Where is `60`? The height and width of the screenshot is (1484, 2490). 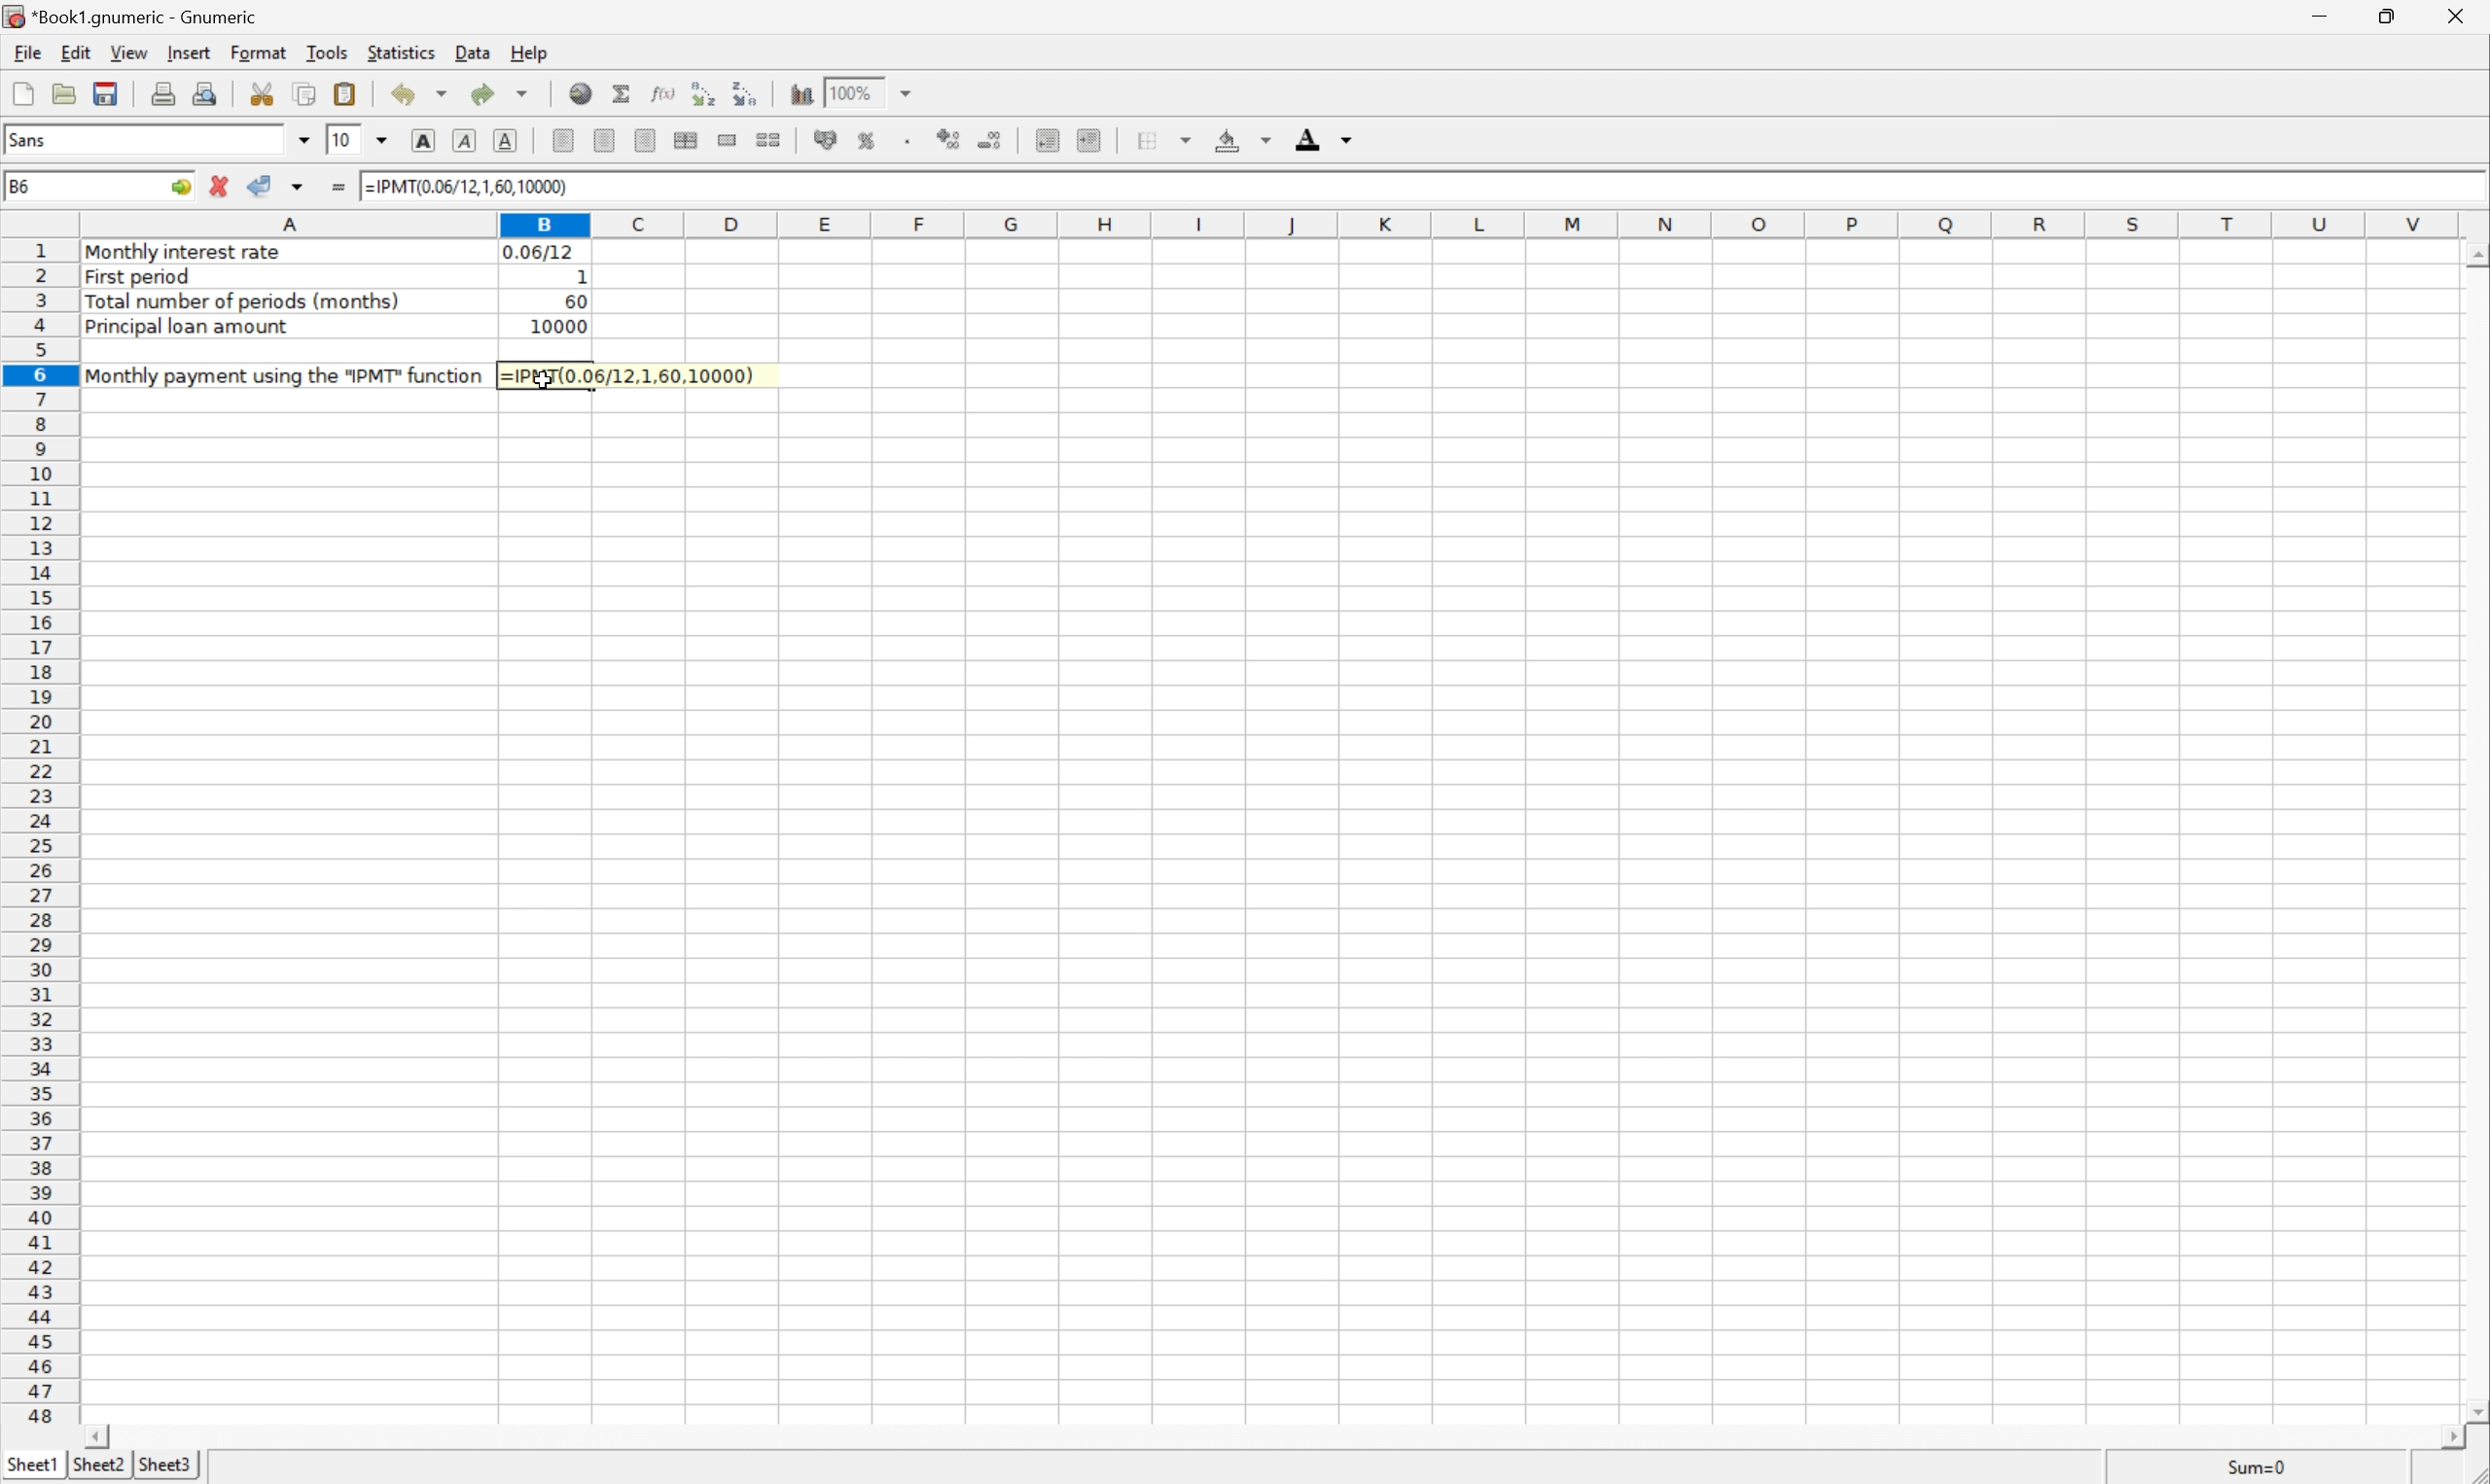 60 is located at coordinates (574, 301).